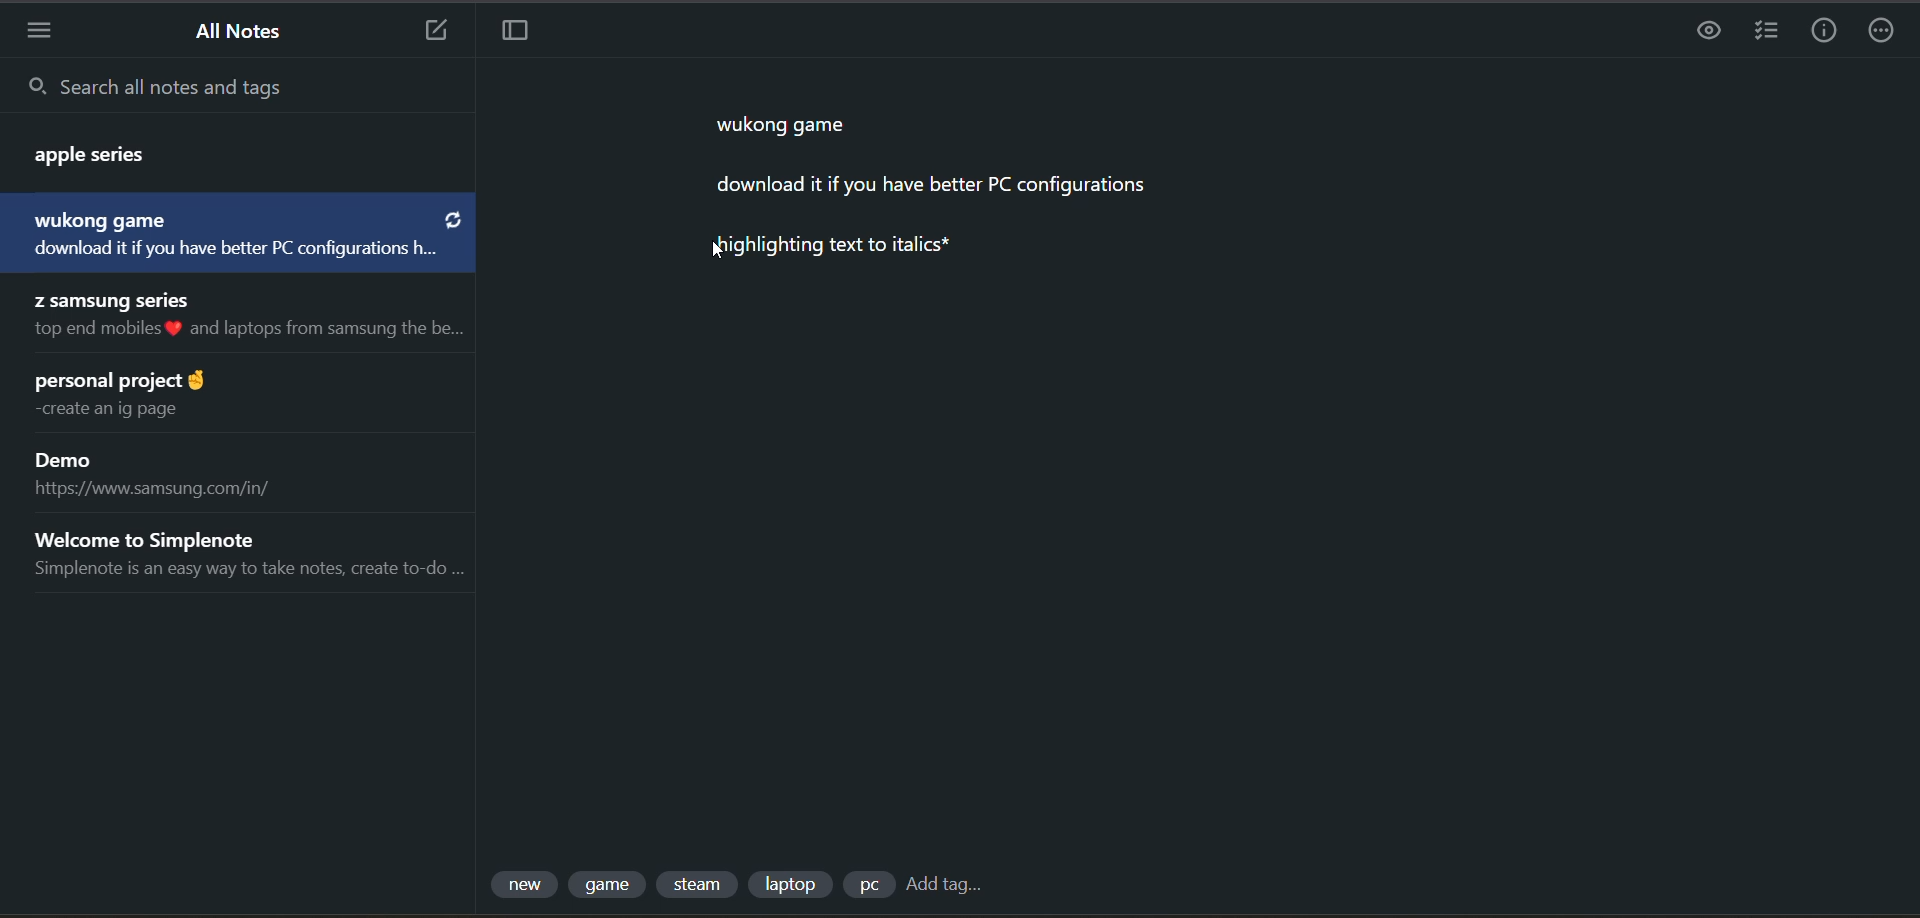  Describe the element at coordinates (256, 319) in the screenshot. I see `note title and preview` at that location.